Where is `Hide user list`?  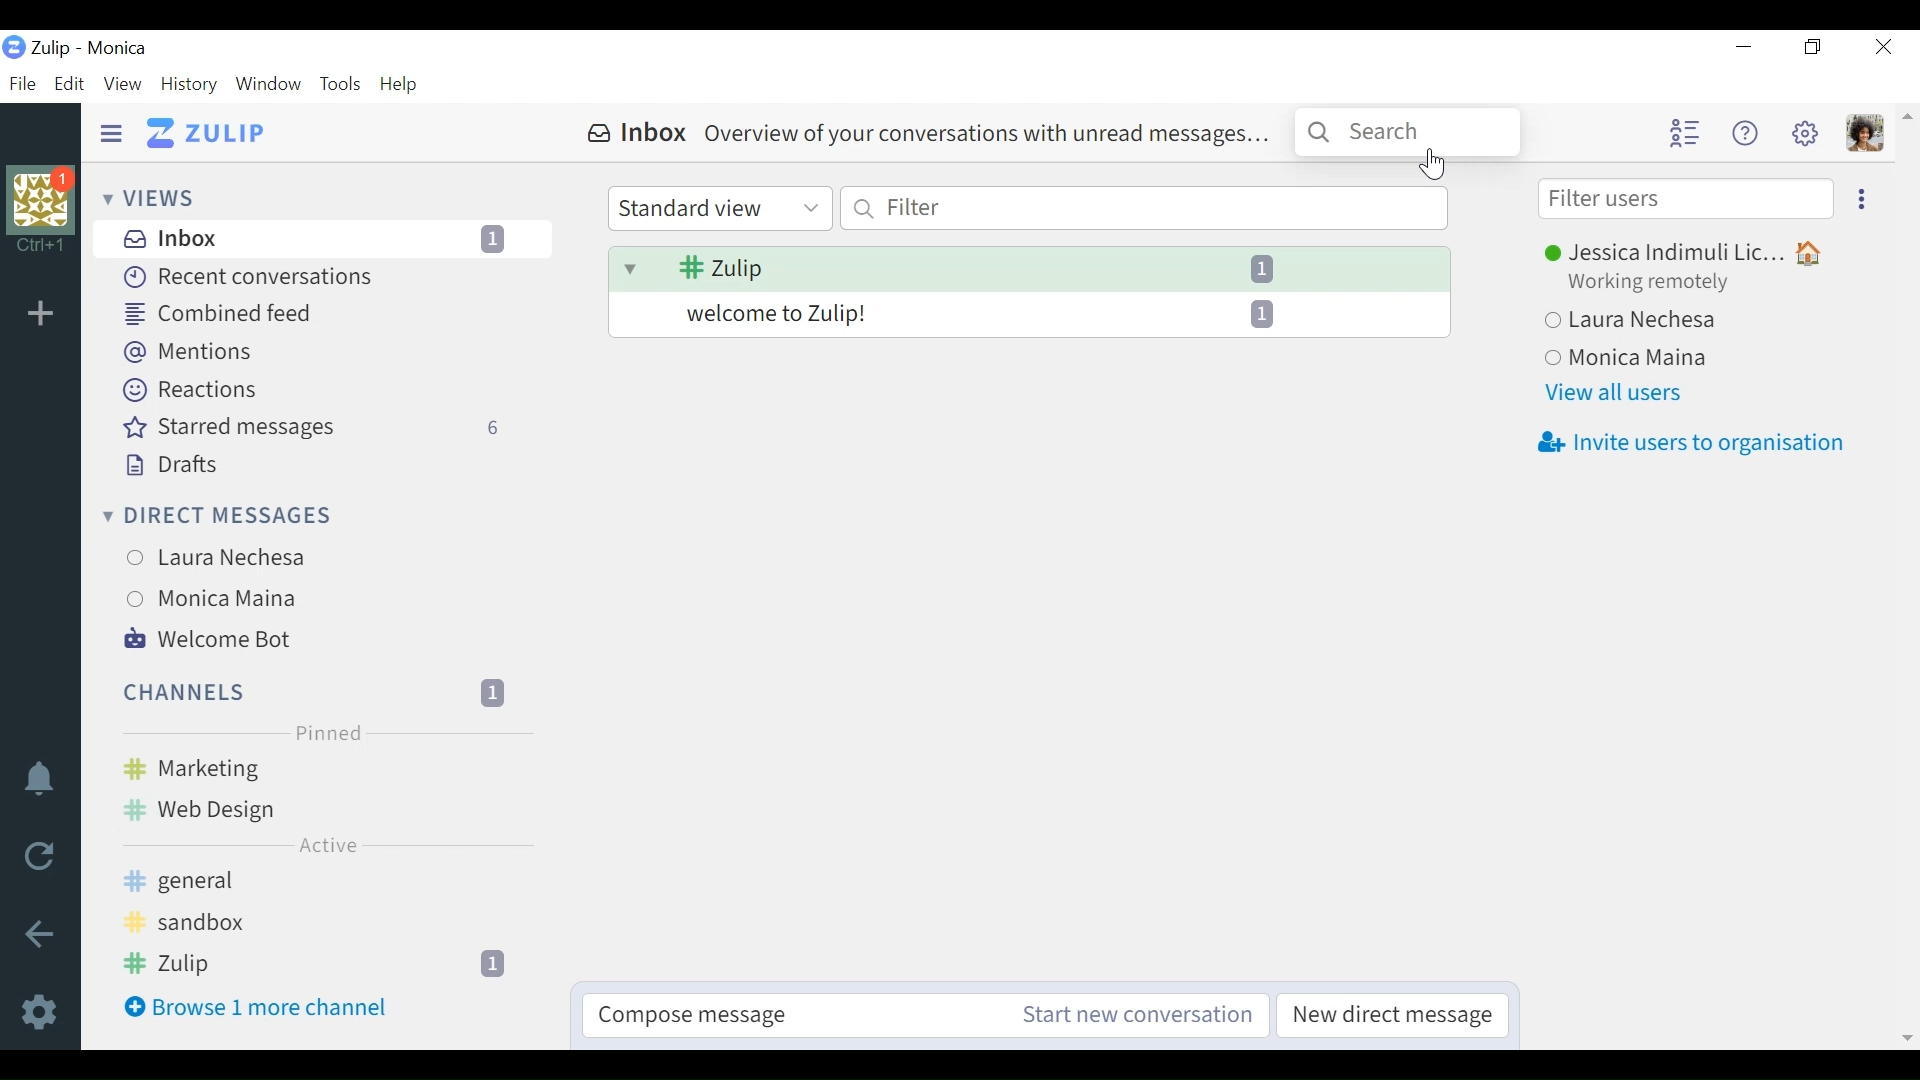
Hide user list is located at coordinates (1684, 132).